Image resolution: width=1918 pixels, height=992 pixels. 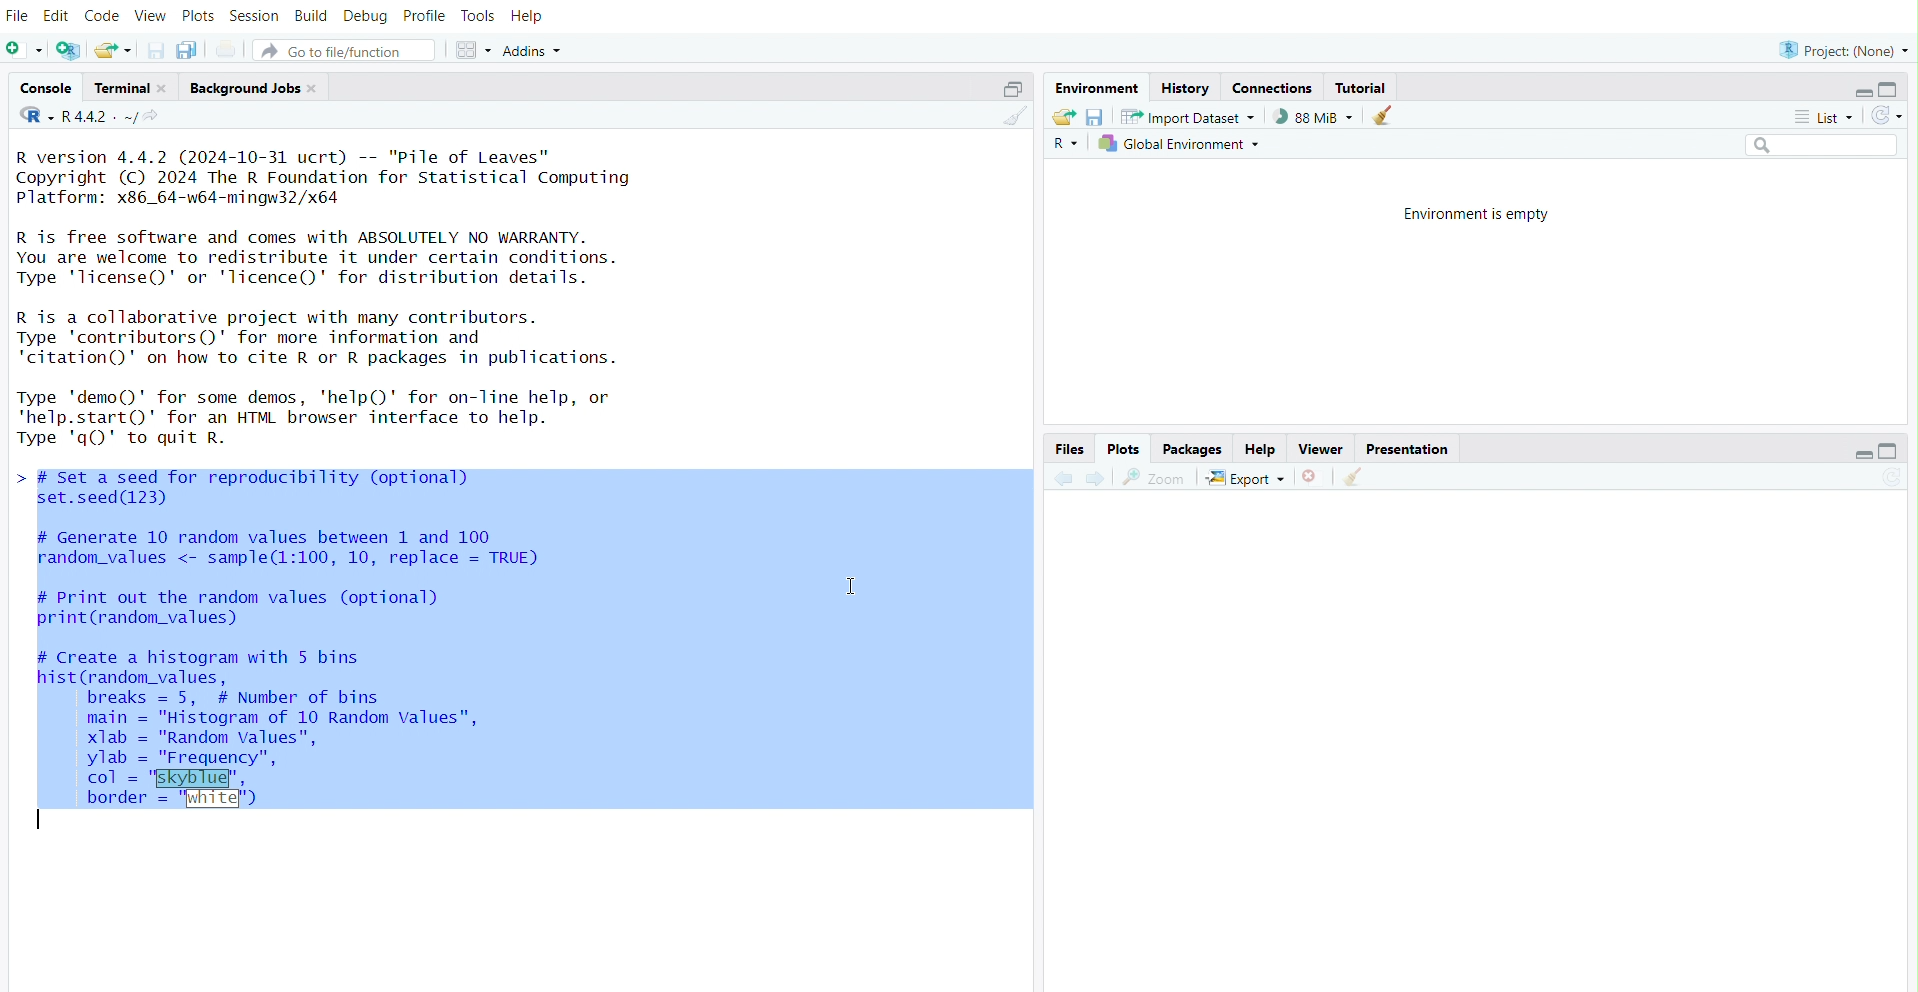 What do you see at coordinates (1470, 214) in the screenshot?
I see `environment is empty` at bounding box center [1470, 214].